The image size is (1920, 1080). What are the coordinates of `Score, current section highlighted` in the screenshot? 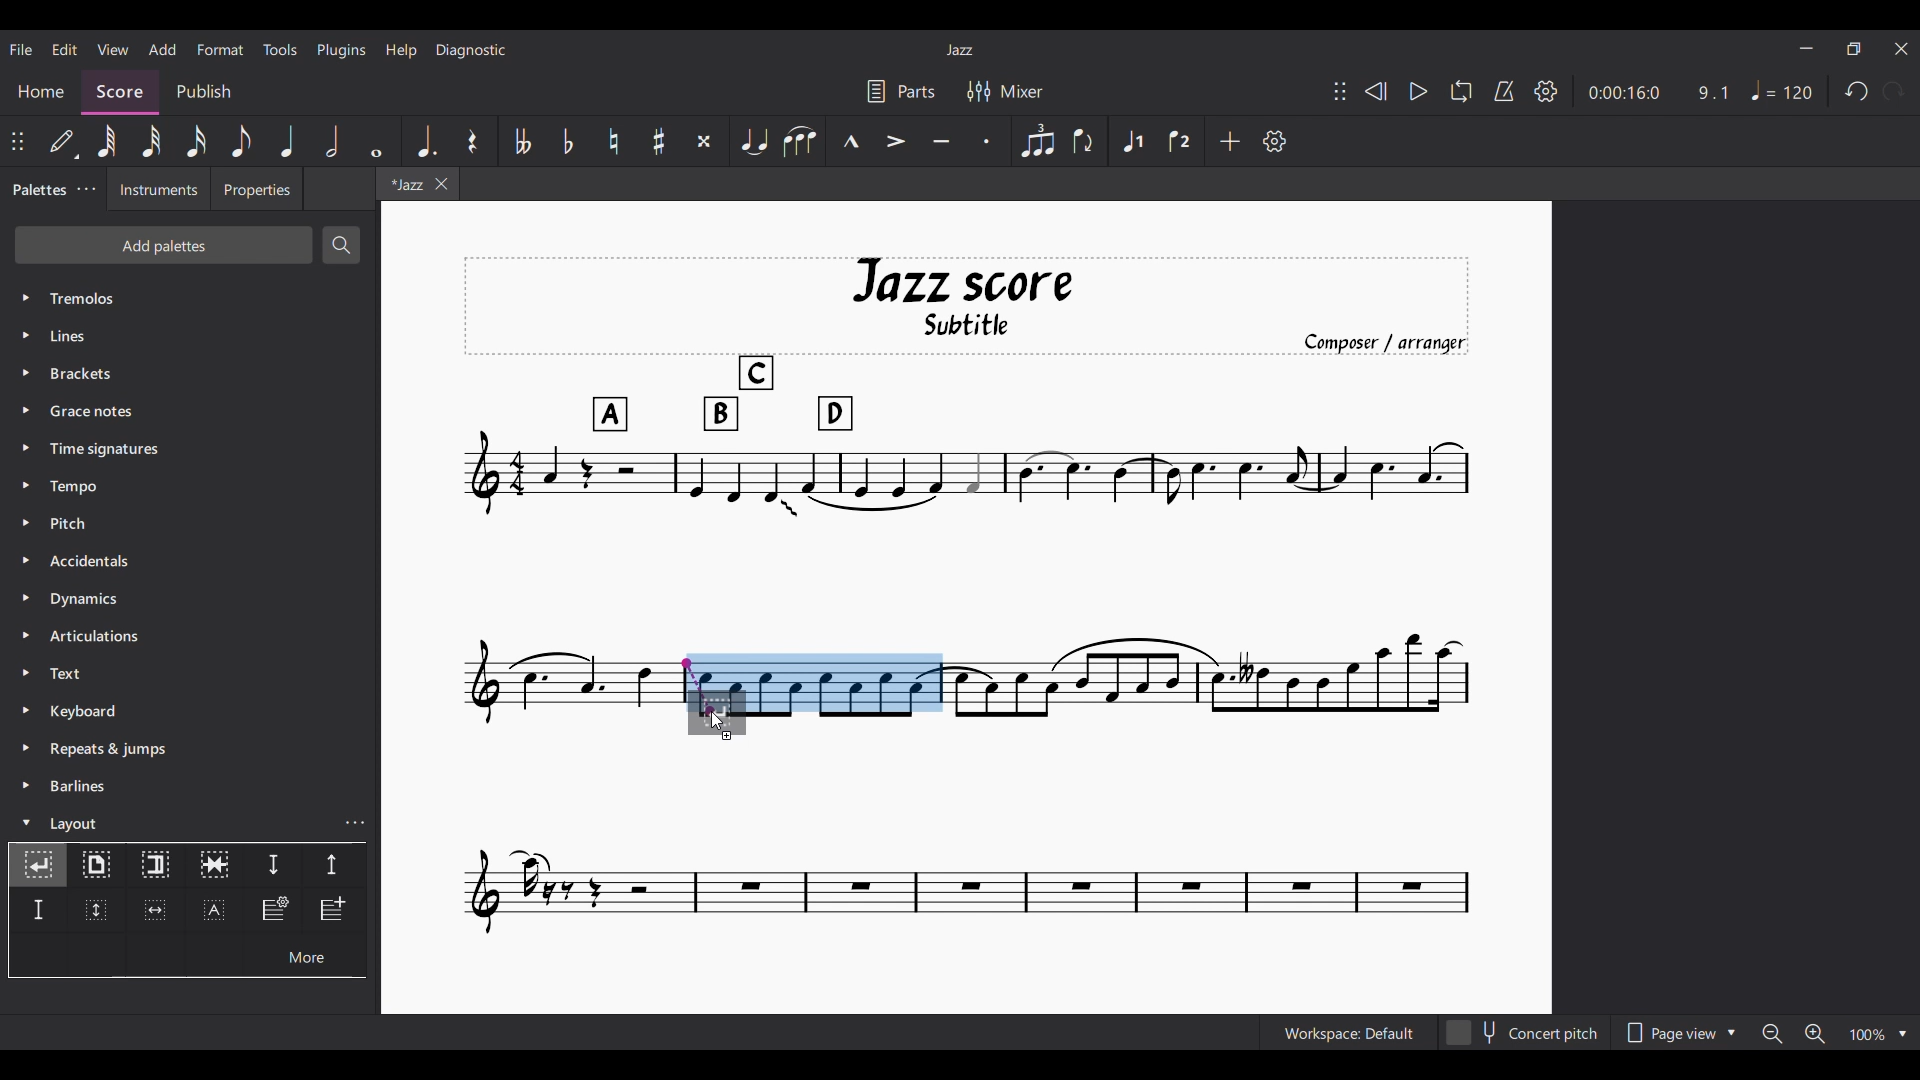 It's located at (120, 92).